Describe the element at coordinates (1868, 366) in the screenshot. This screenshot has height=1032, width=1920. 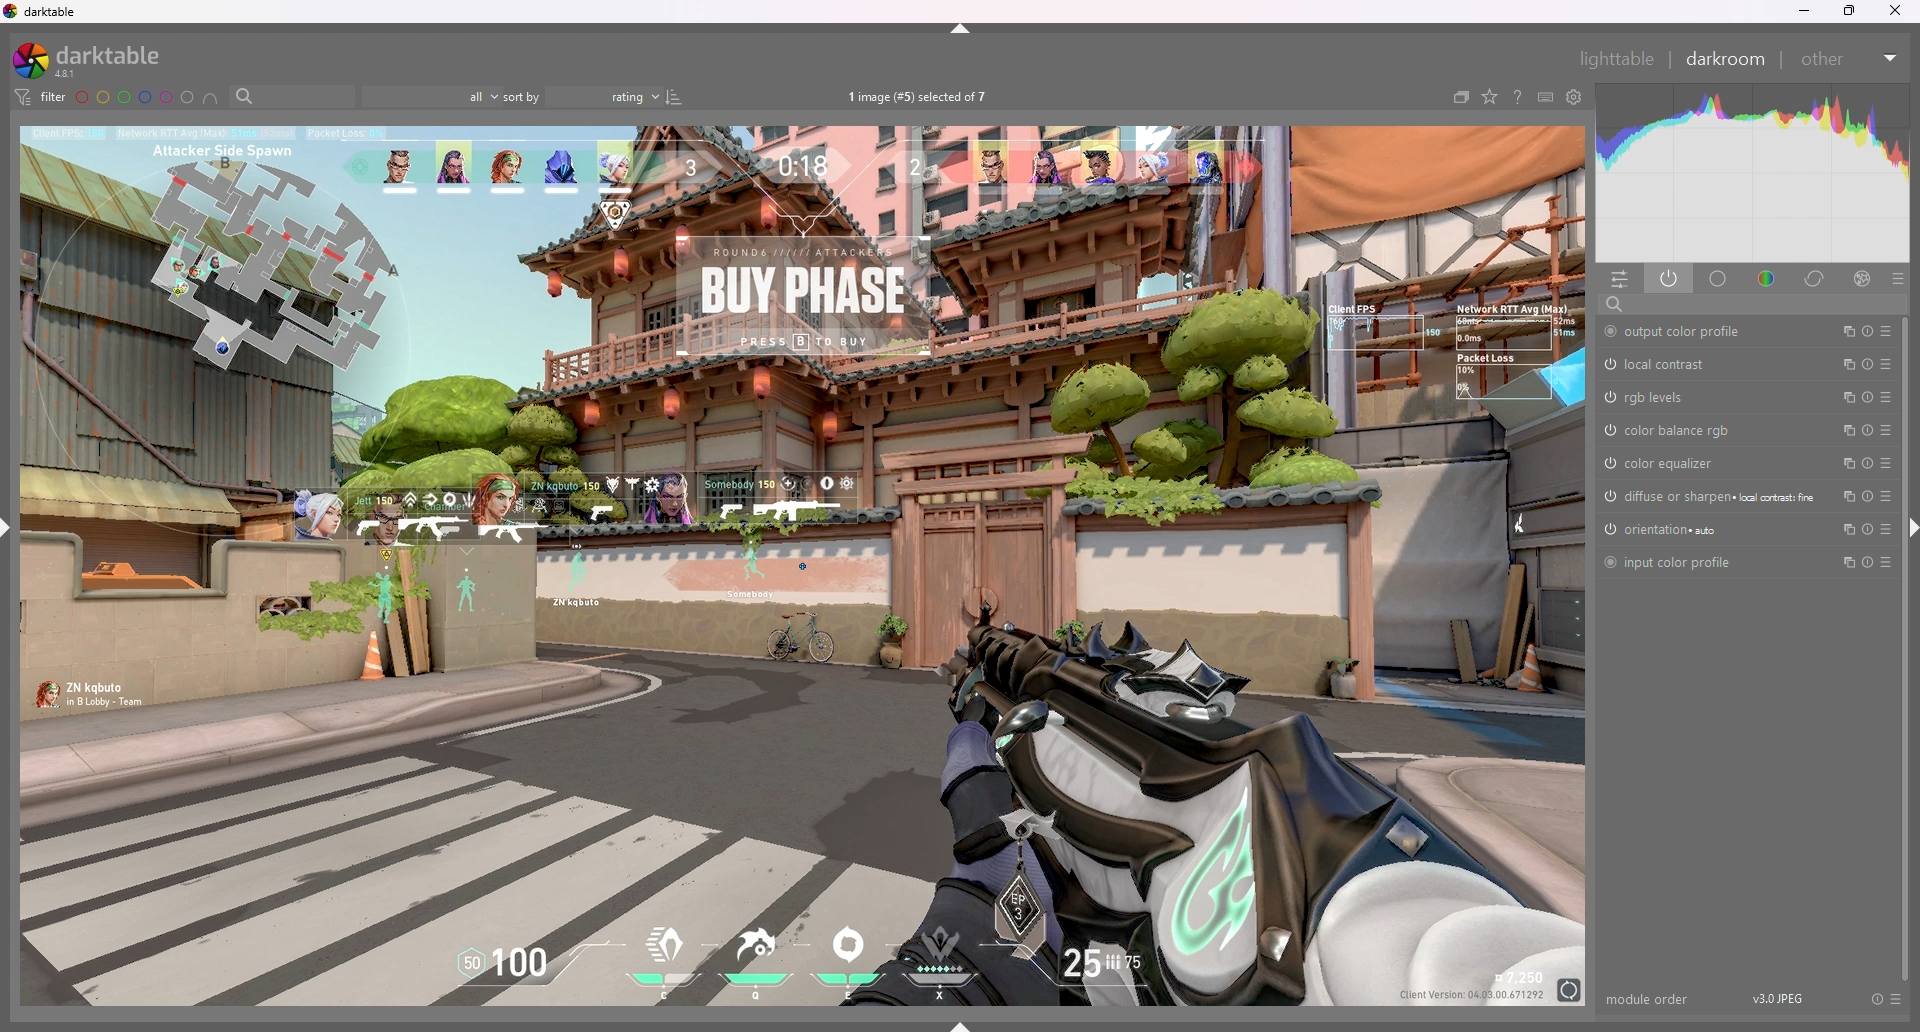
I see `reset` at that location.